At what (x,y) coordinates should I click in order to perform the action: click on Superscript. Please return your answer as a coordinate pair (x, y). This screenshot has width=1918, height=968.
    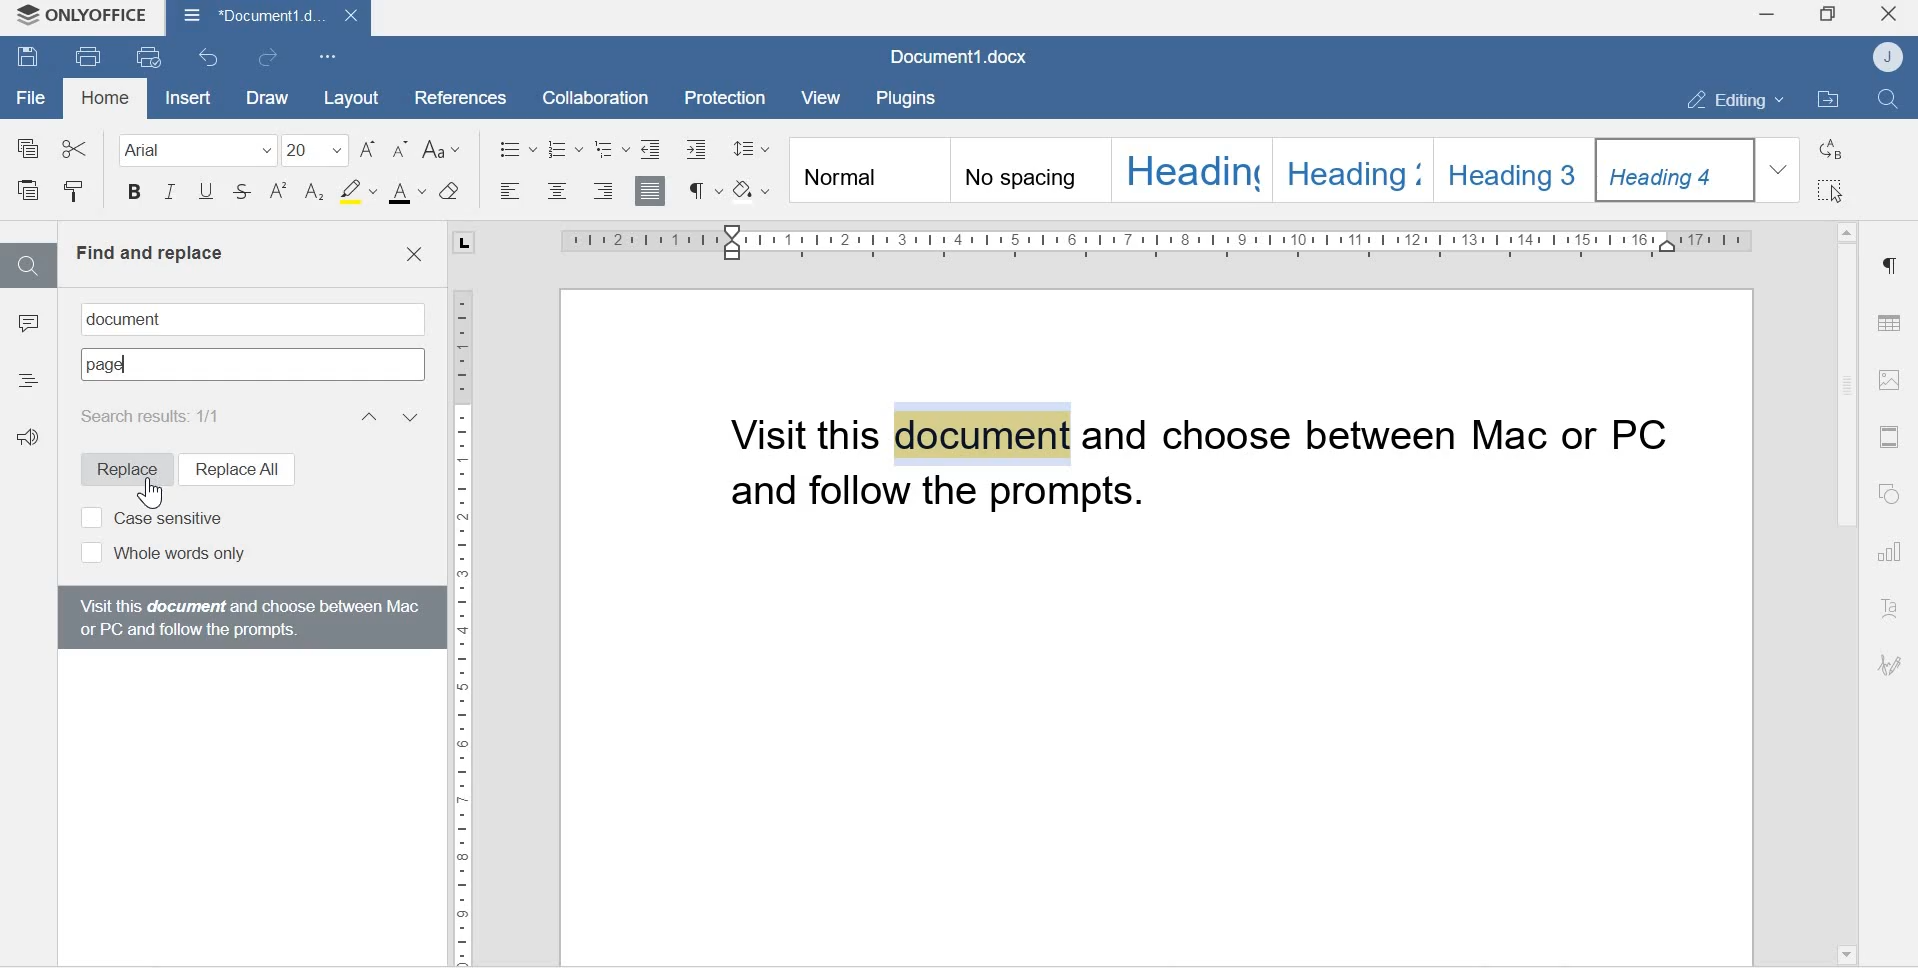
    Looking at the image, I should click on (279, 192).